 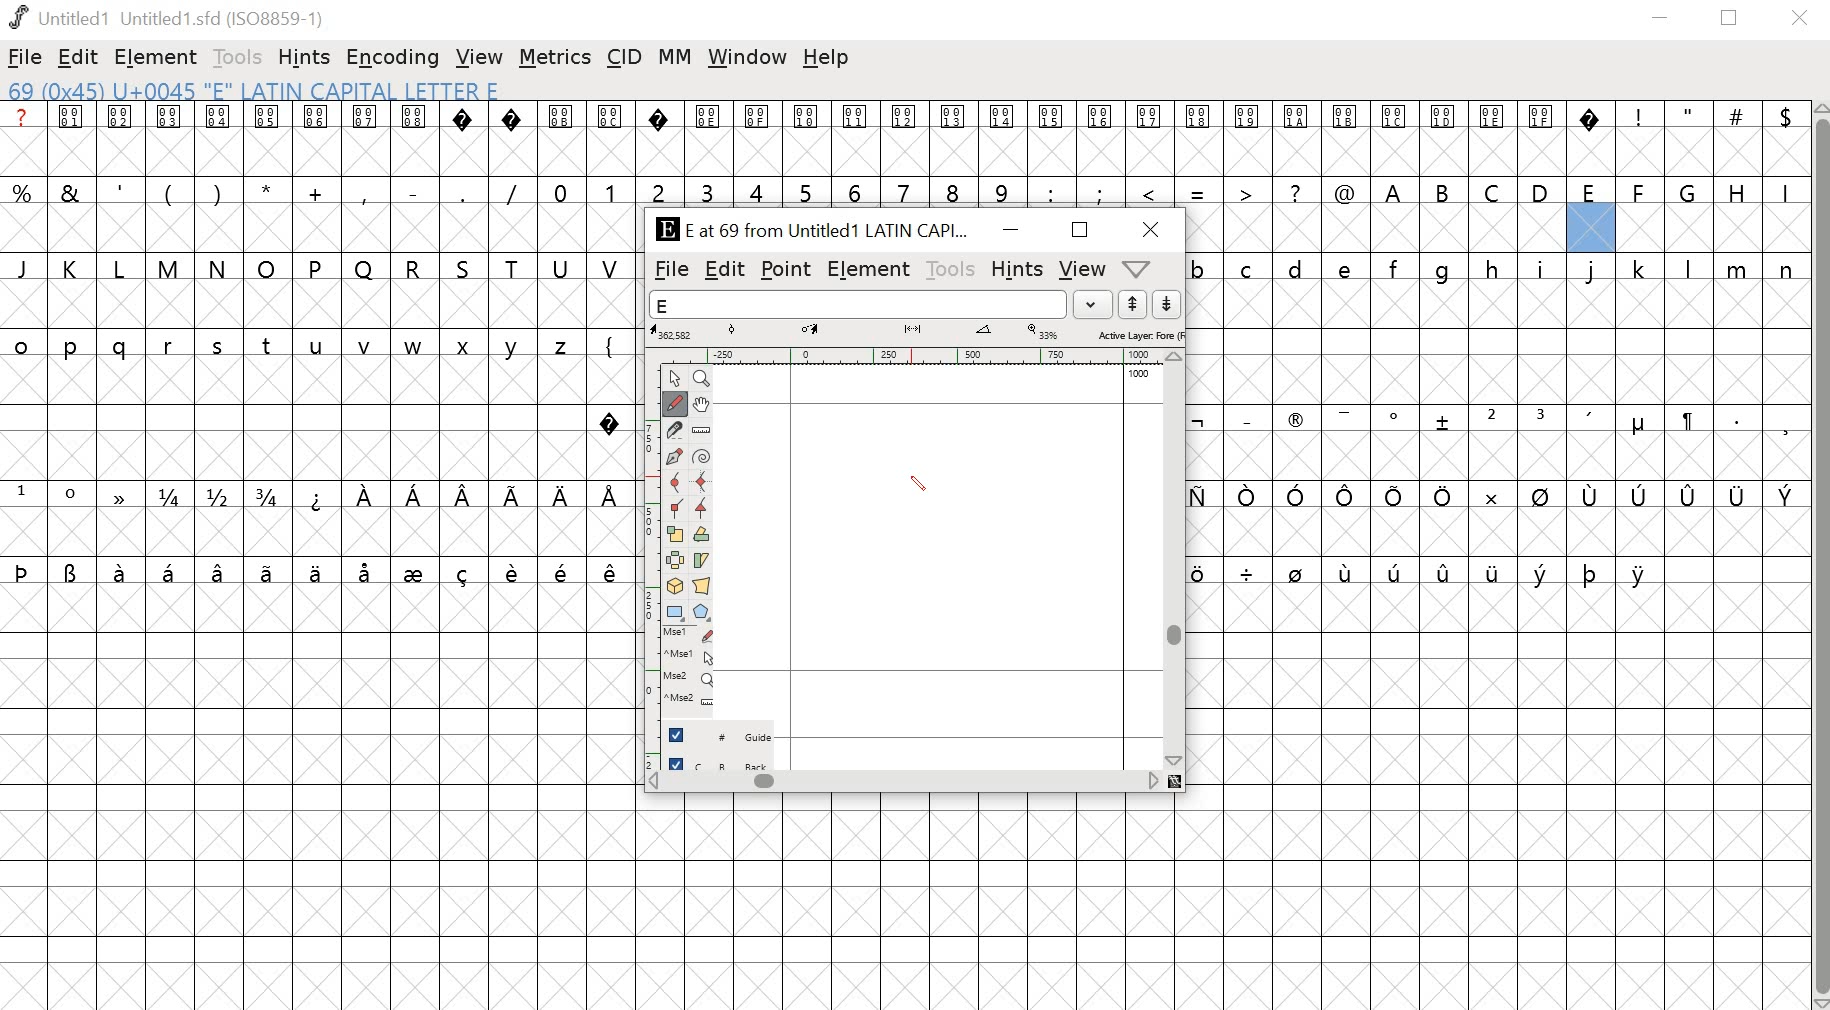 What do you see at coordinates (480, 57) in the screenshot?
I see `view` at bounding box center [480, 57].